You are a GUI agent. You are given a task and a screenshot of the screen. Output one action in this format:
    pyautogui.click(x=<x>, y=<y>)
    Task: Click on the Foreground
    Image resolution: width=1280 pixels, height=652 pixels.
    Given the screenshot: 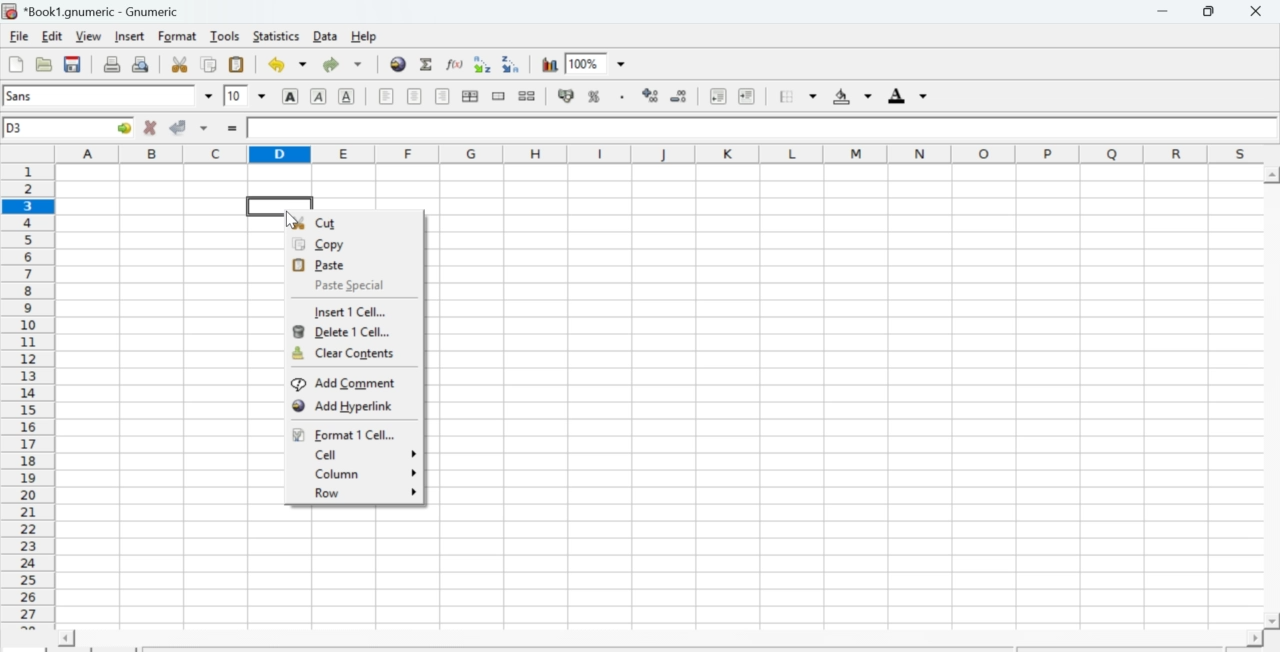 What is the action you would take?
    pyautogui.click(x=908, y=97)
    